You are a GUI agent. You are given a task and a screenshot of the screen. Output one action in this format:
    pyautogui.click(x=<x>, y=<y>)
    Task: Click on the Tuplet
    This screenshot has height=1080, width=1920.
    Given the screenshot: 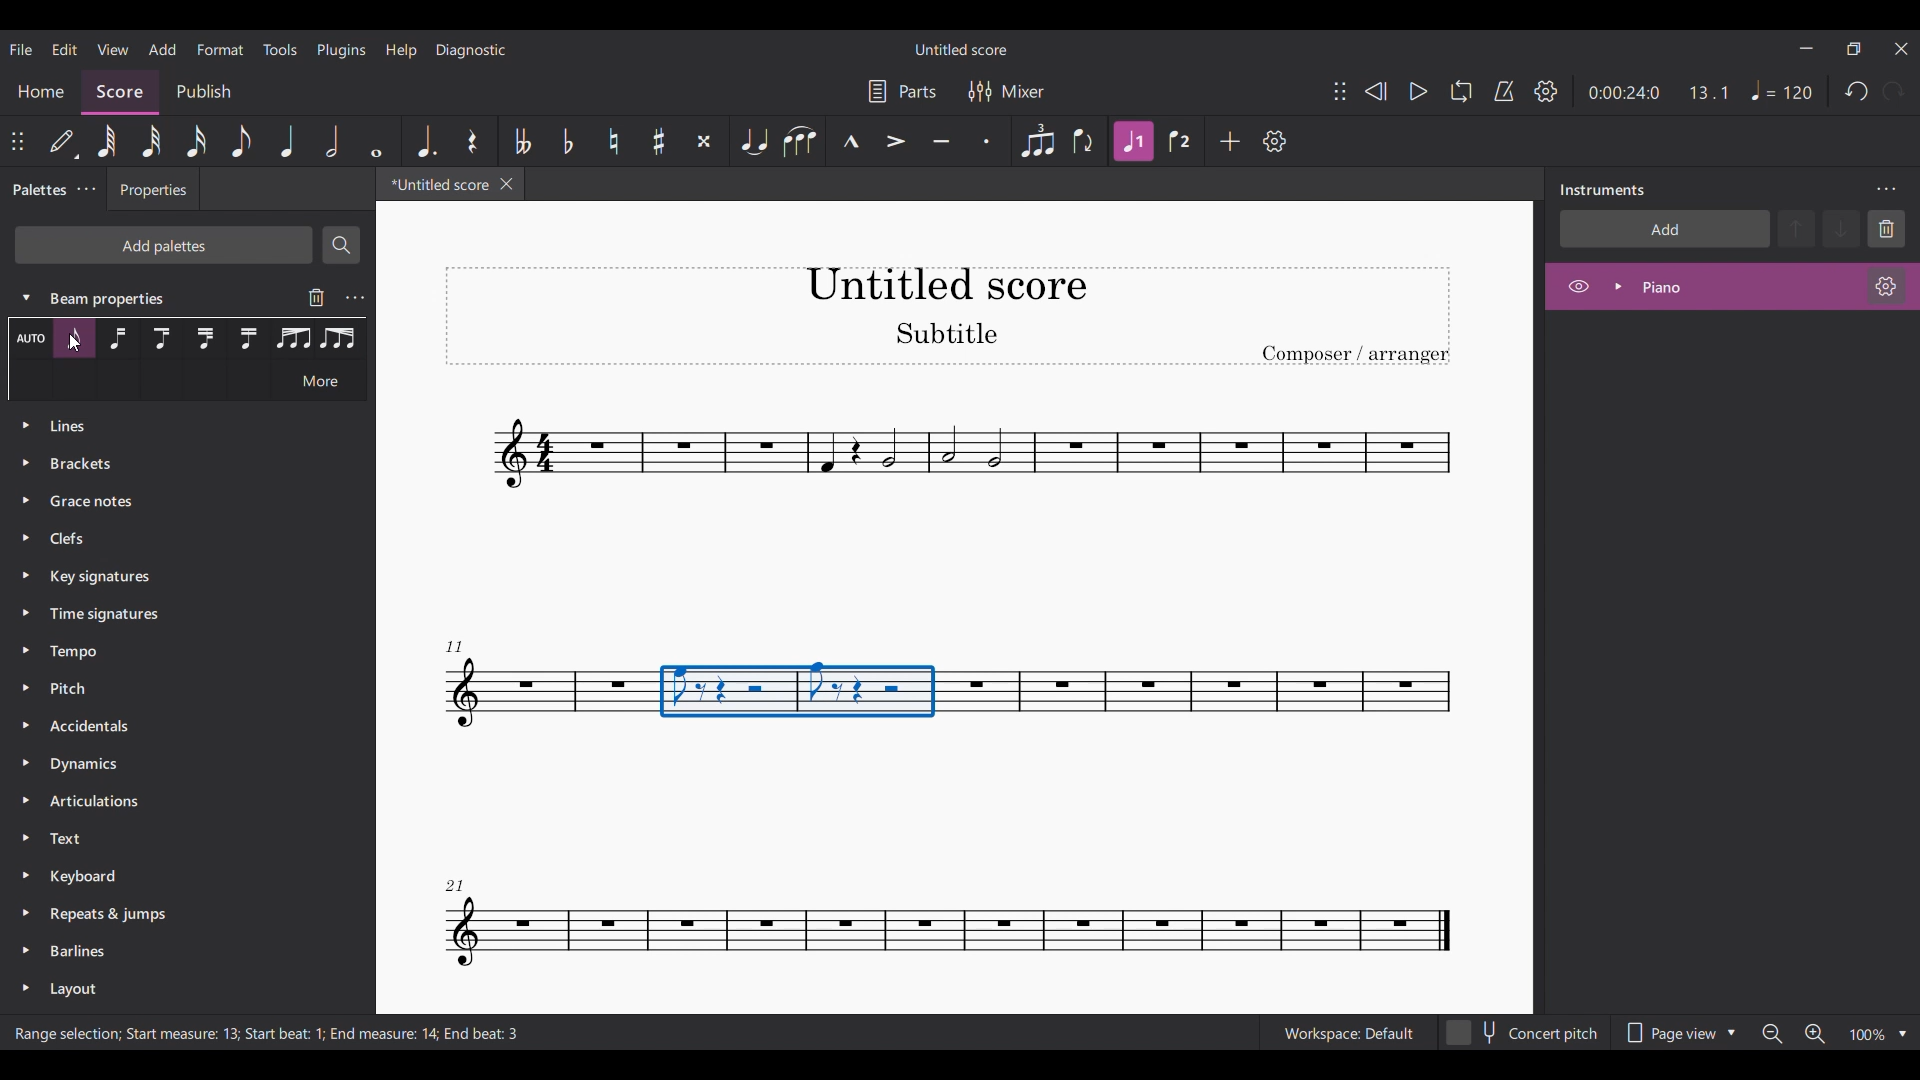 What is the action you would take?
    pyautogui.click(x=1038, y=141)
    